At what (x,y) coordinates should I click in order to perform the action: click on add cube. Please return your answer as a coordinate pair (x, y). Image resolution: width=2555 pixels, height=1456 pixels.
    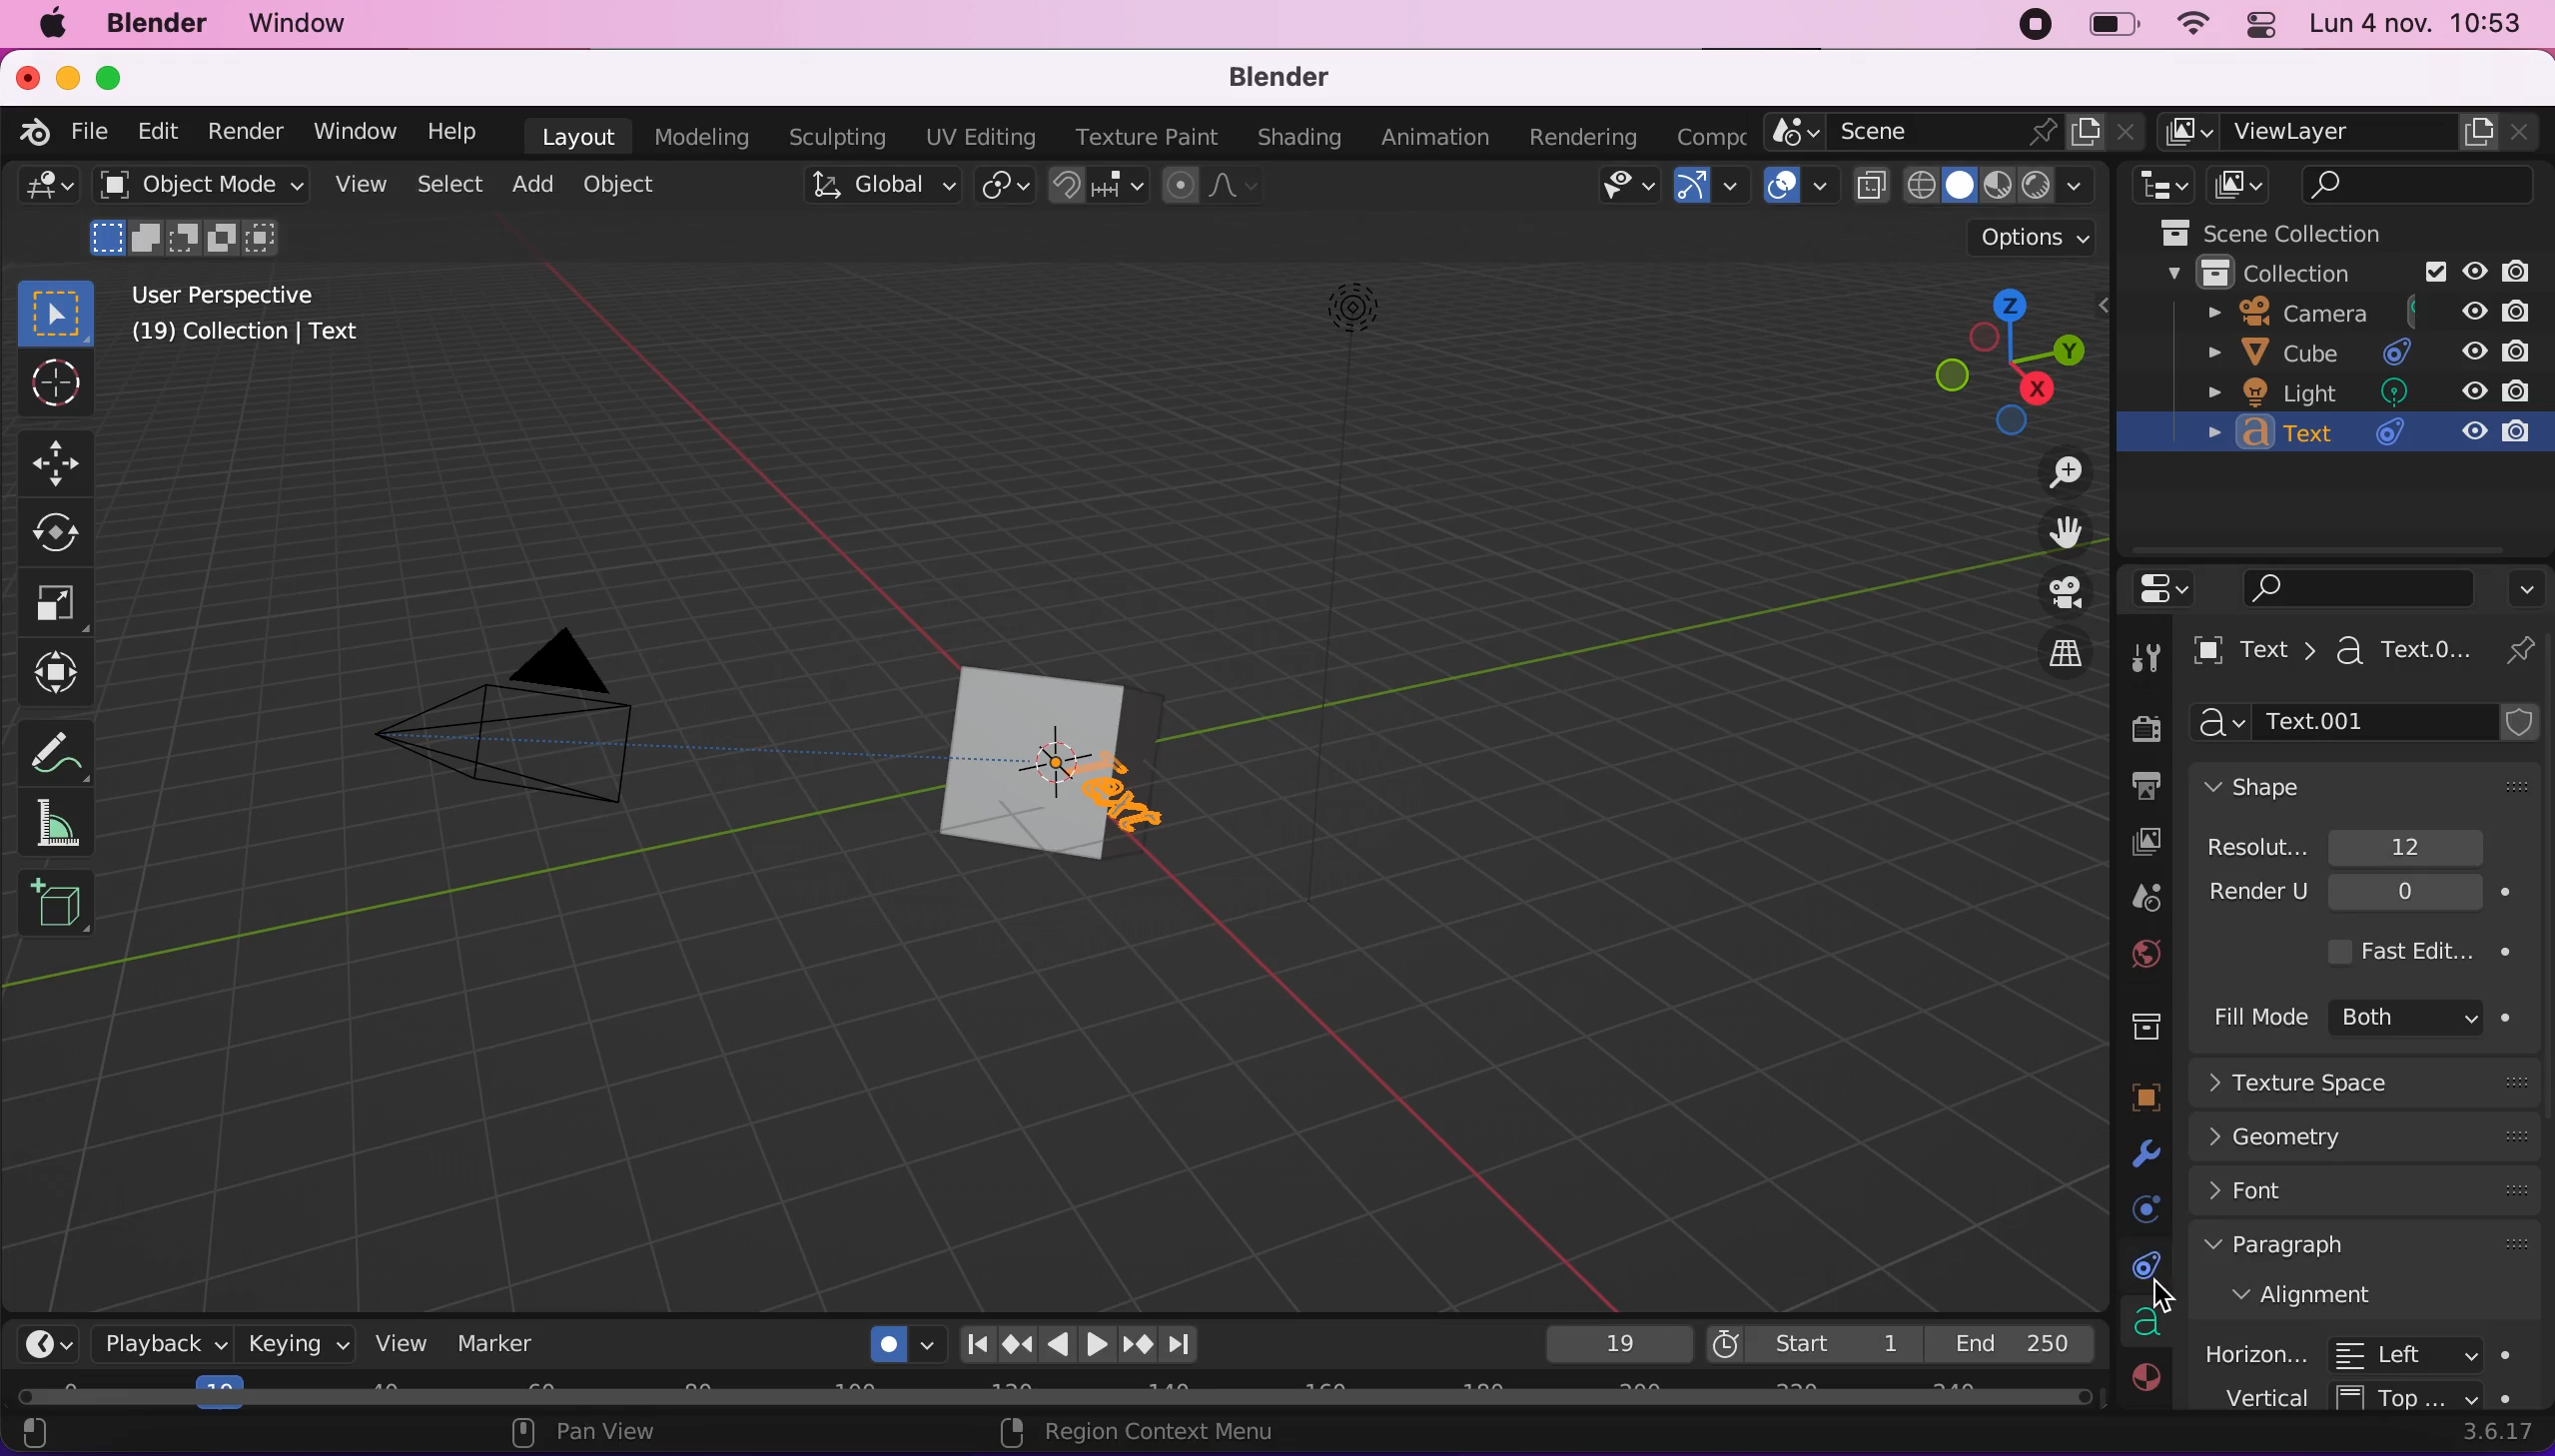
    Looking at the image, I should click on (58, 914).